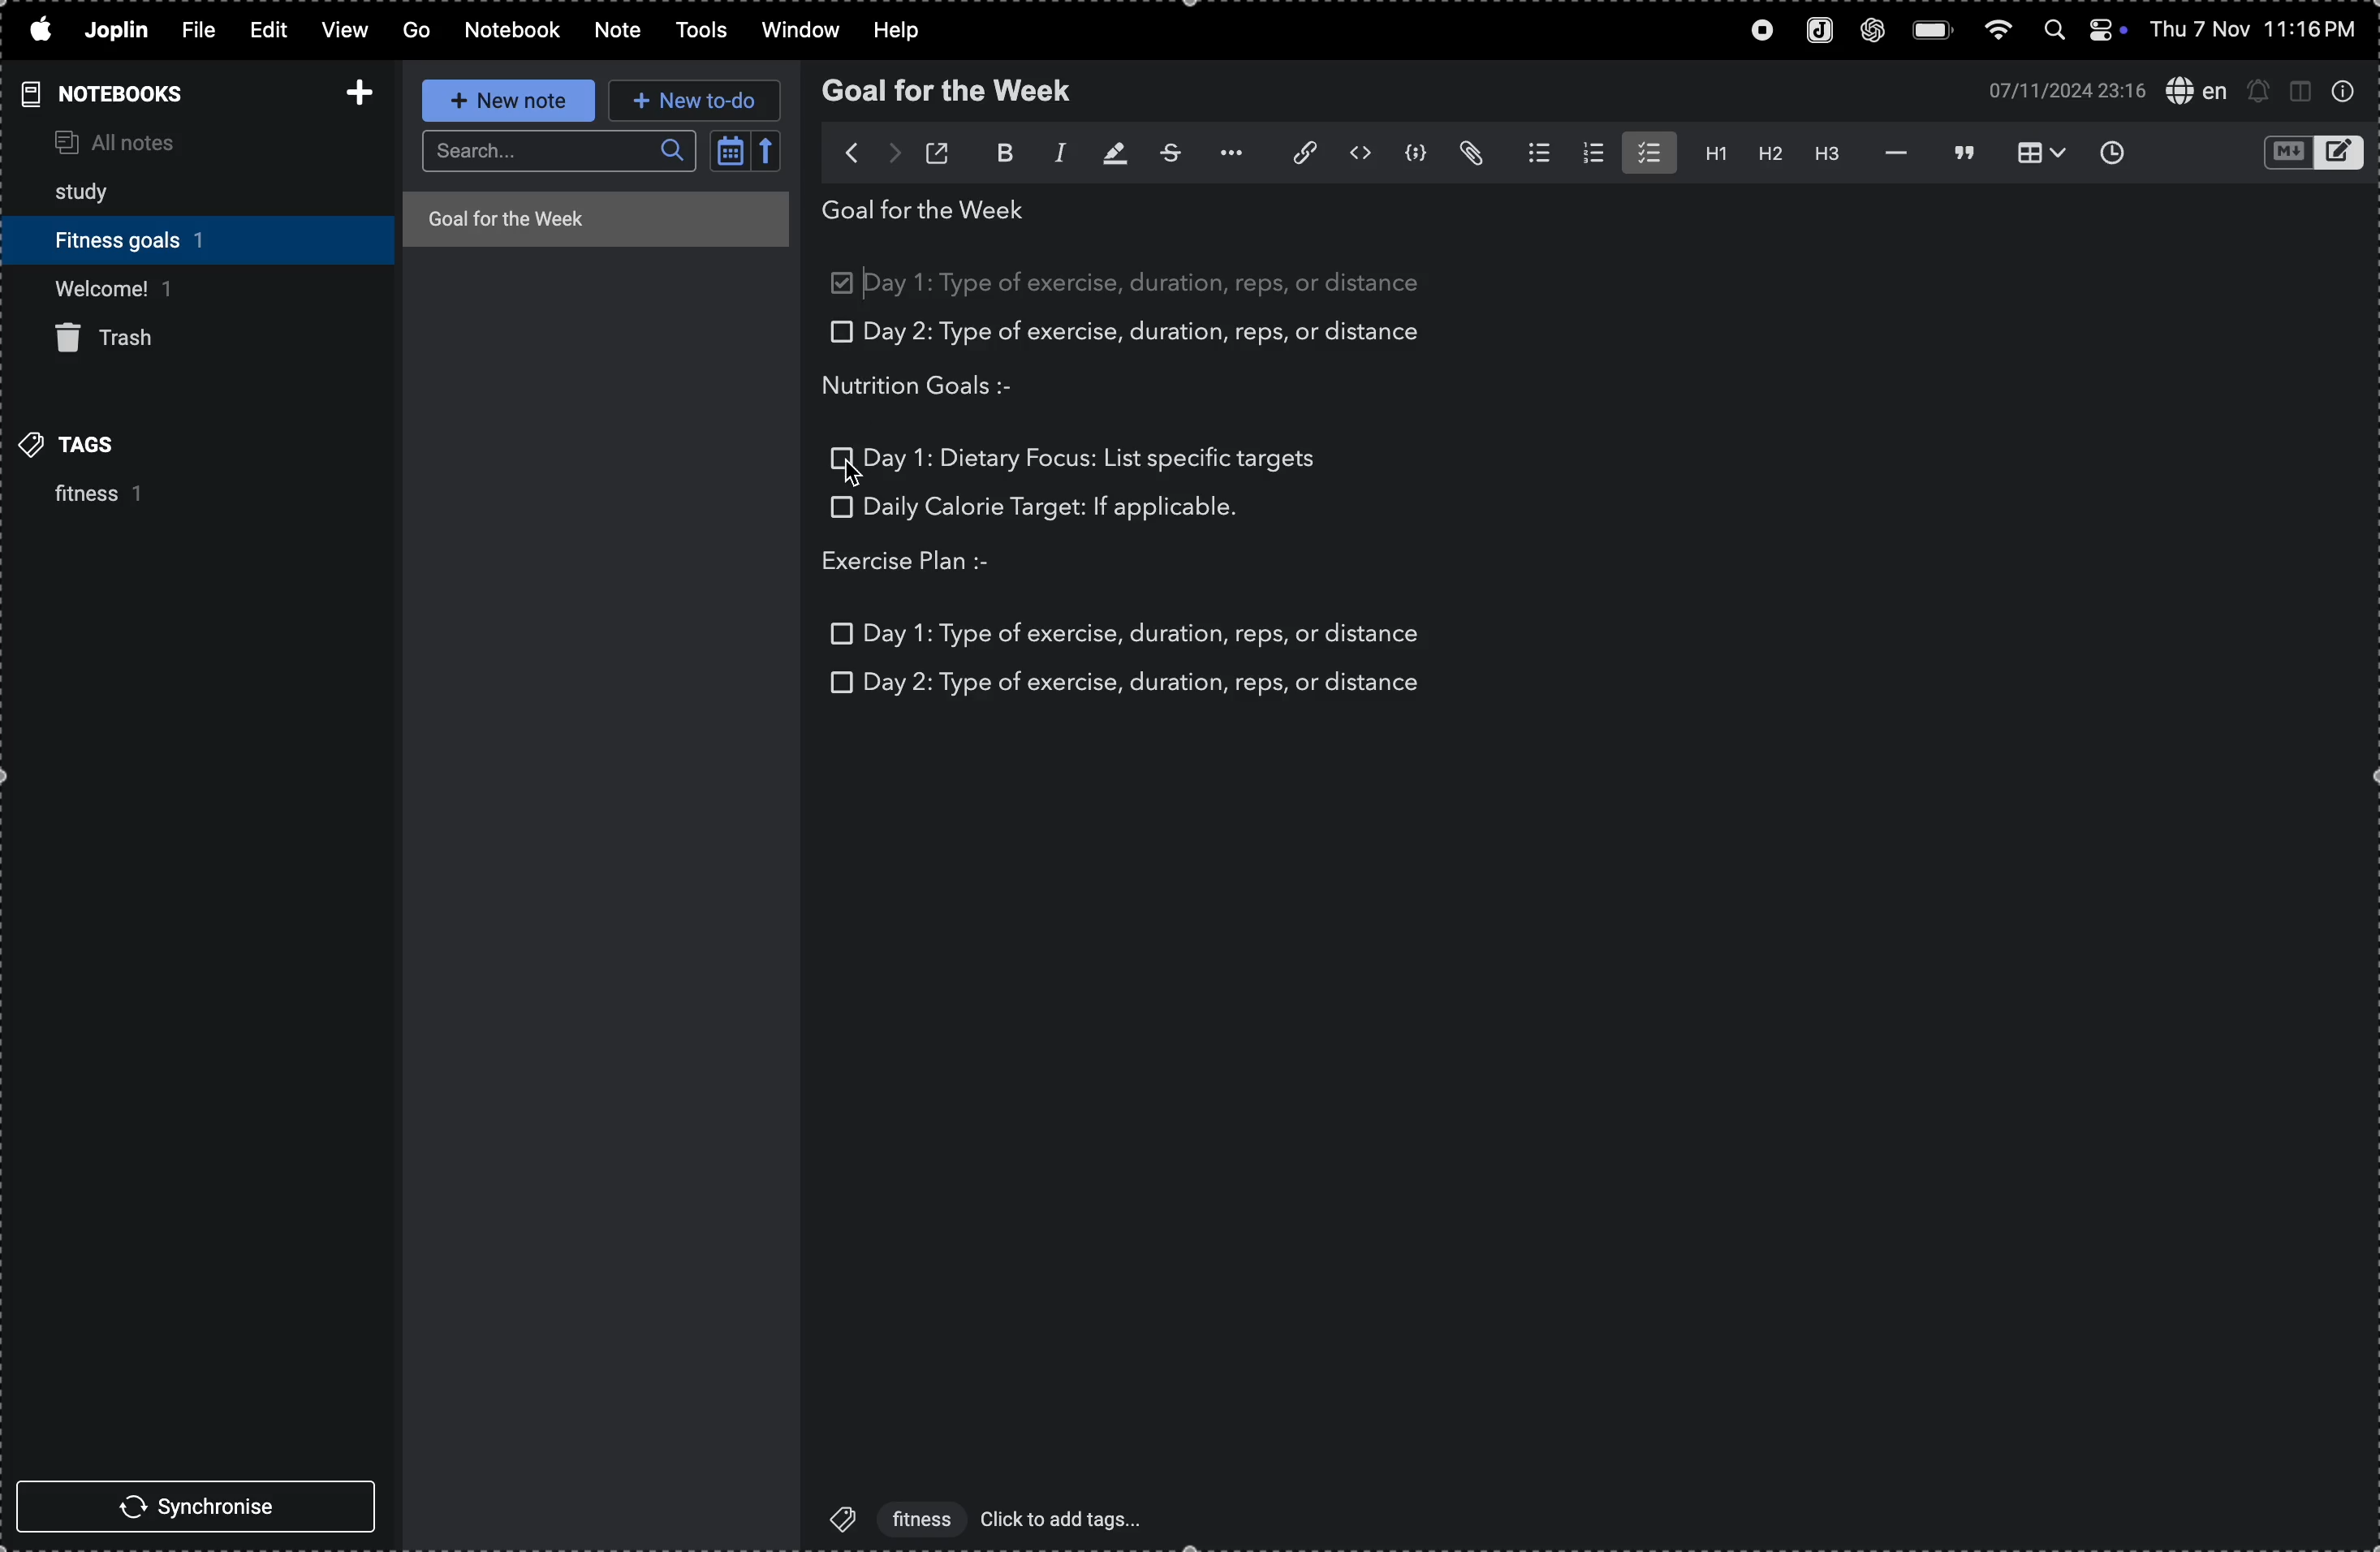 This screenshot has height=1552, width=2380. I want to click on checkbox, so click(839, 681).